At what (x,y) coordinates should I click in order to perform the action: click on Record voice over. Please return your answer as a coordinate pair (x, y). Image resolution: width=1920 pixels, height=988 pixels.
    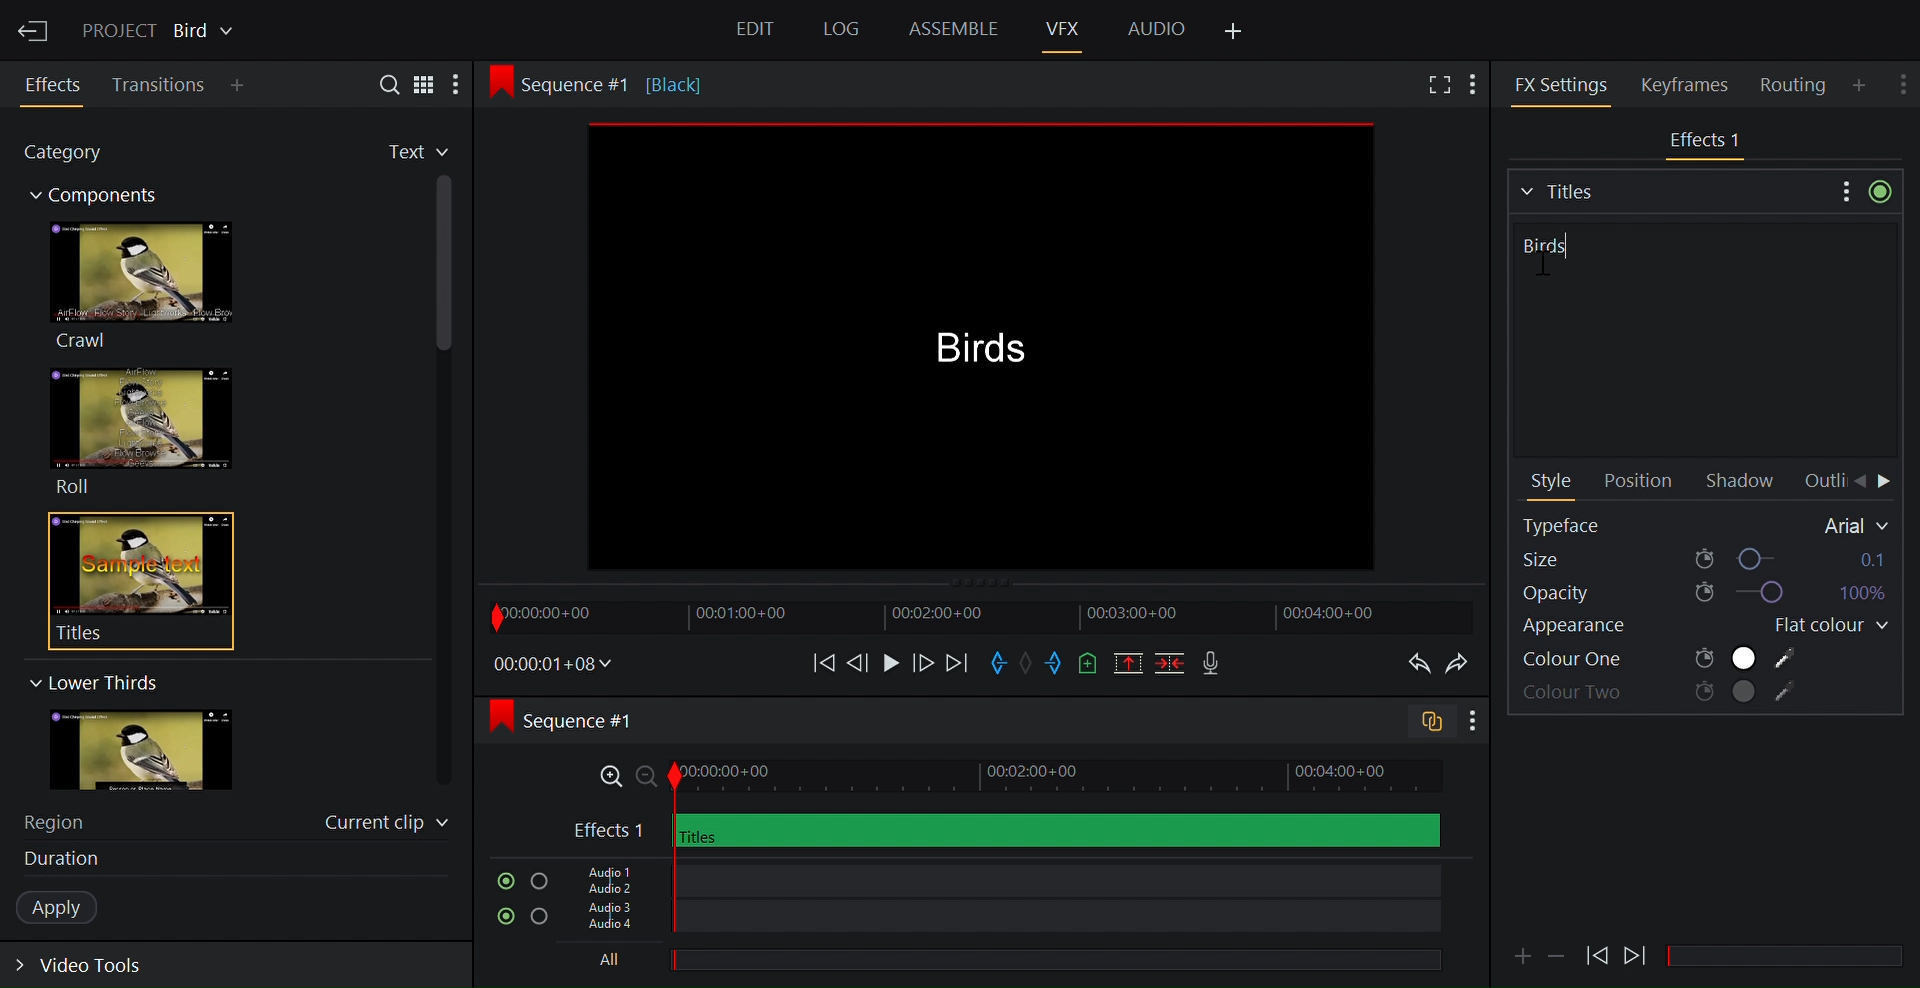
    Looking at the image, I should click on (1213, 664).